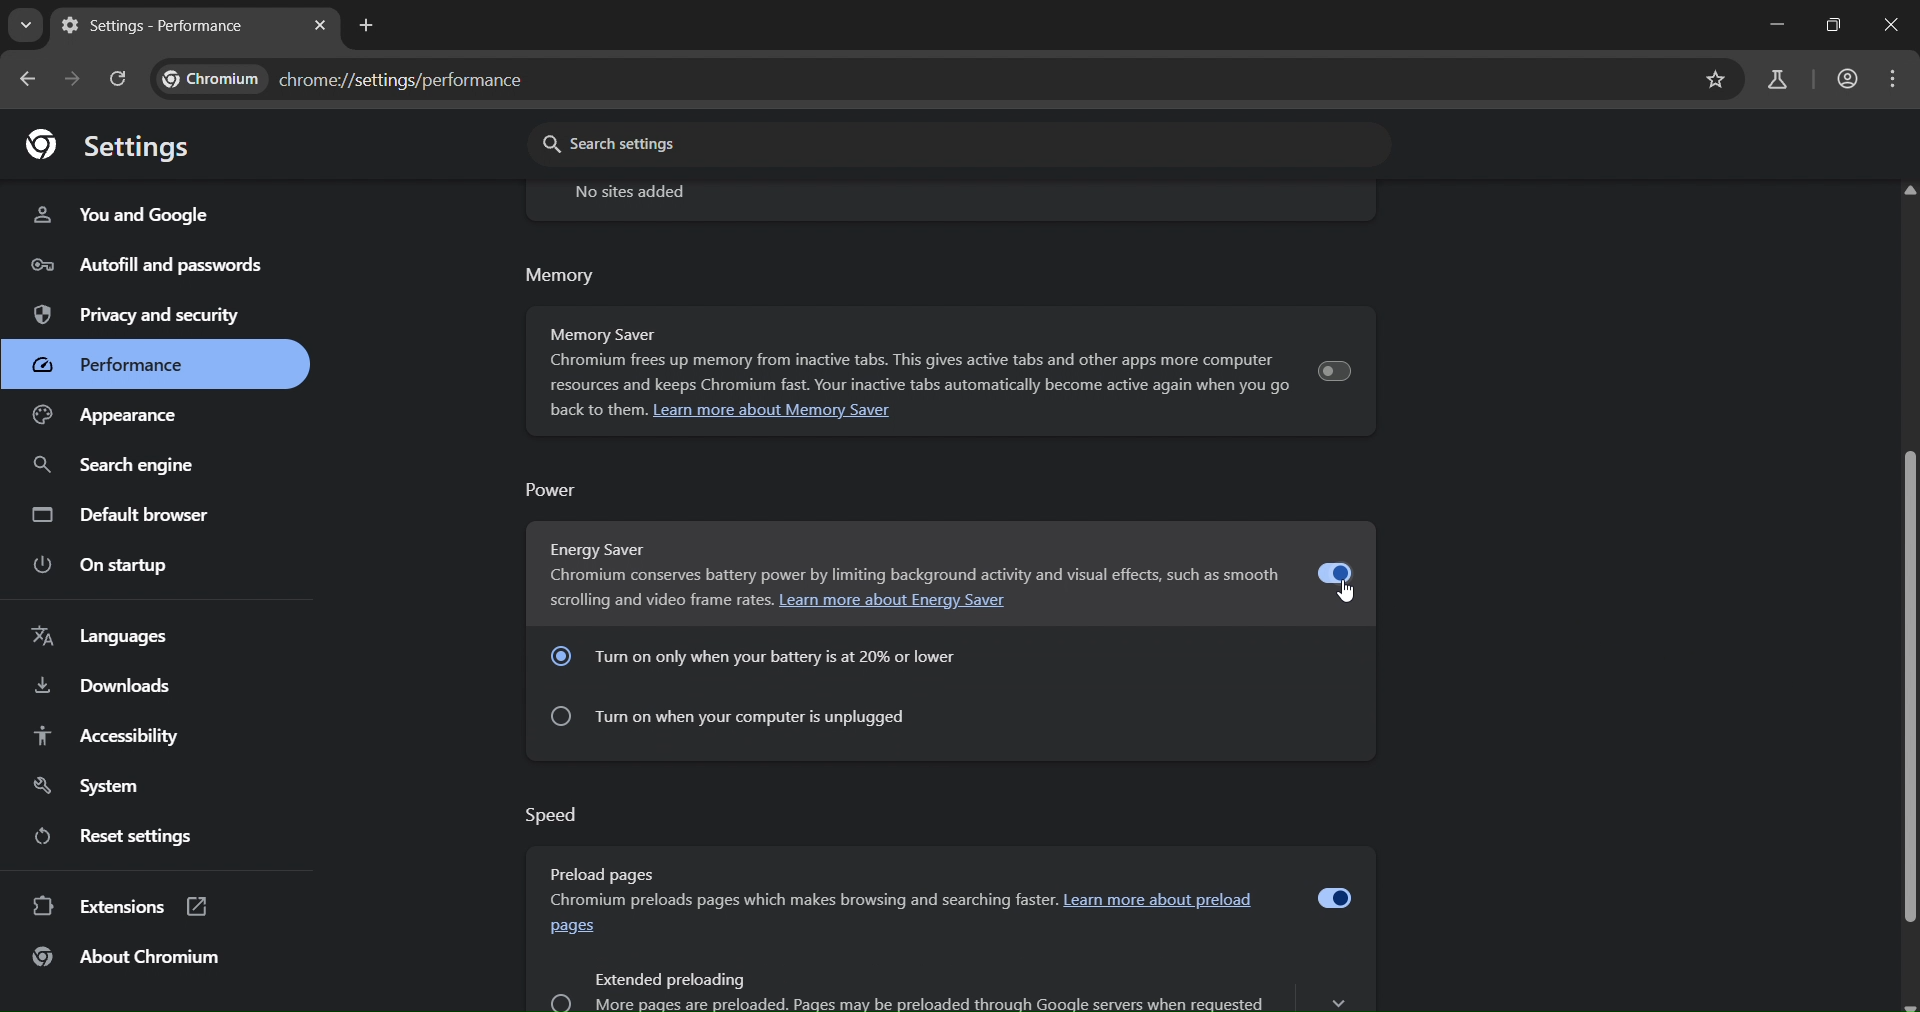  Describe the element at coordinates (113, 735) in the screenshot. I see `accessibility` at that location.